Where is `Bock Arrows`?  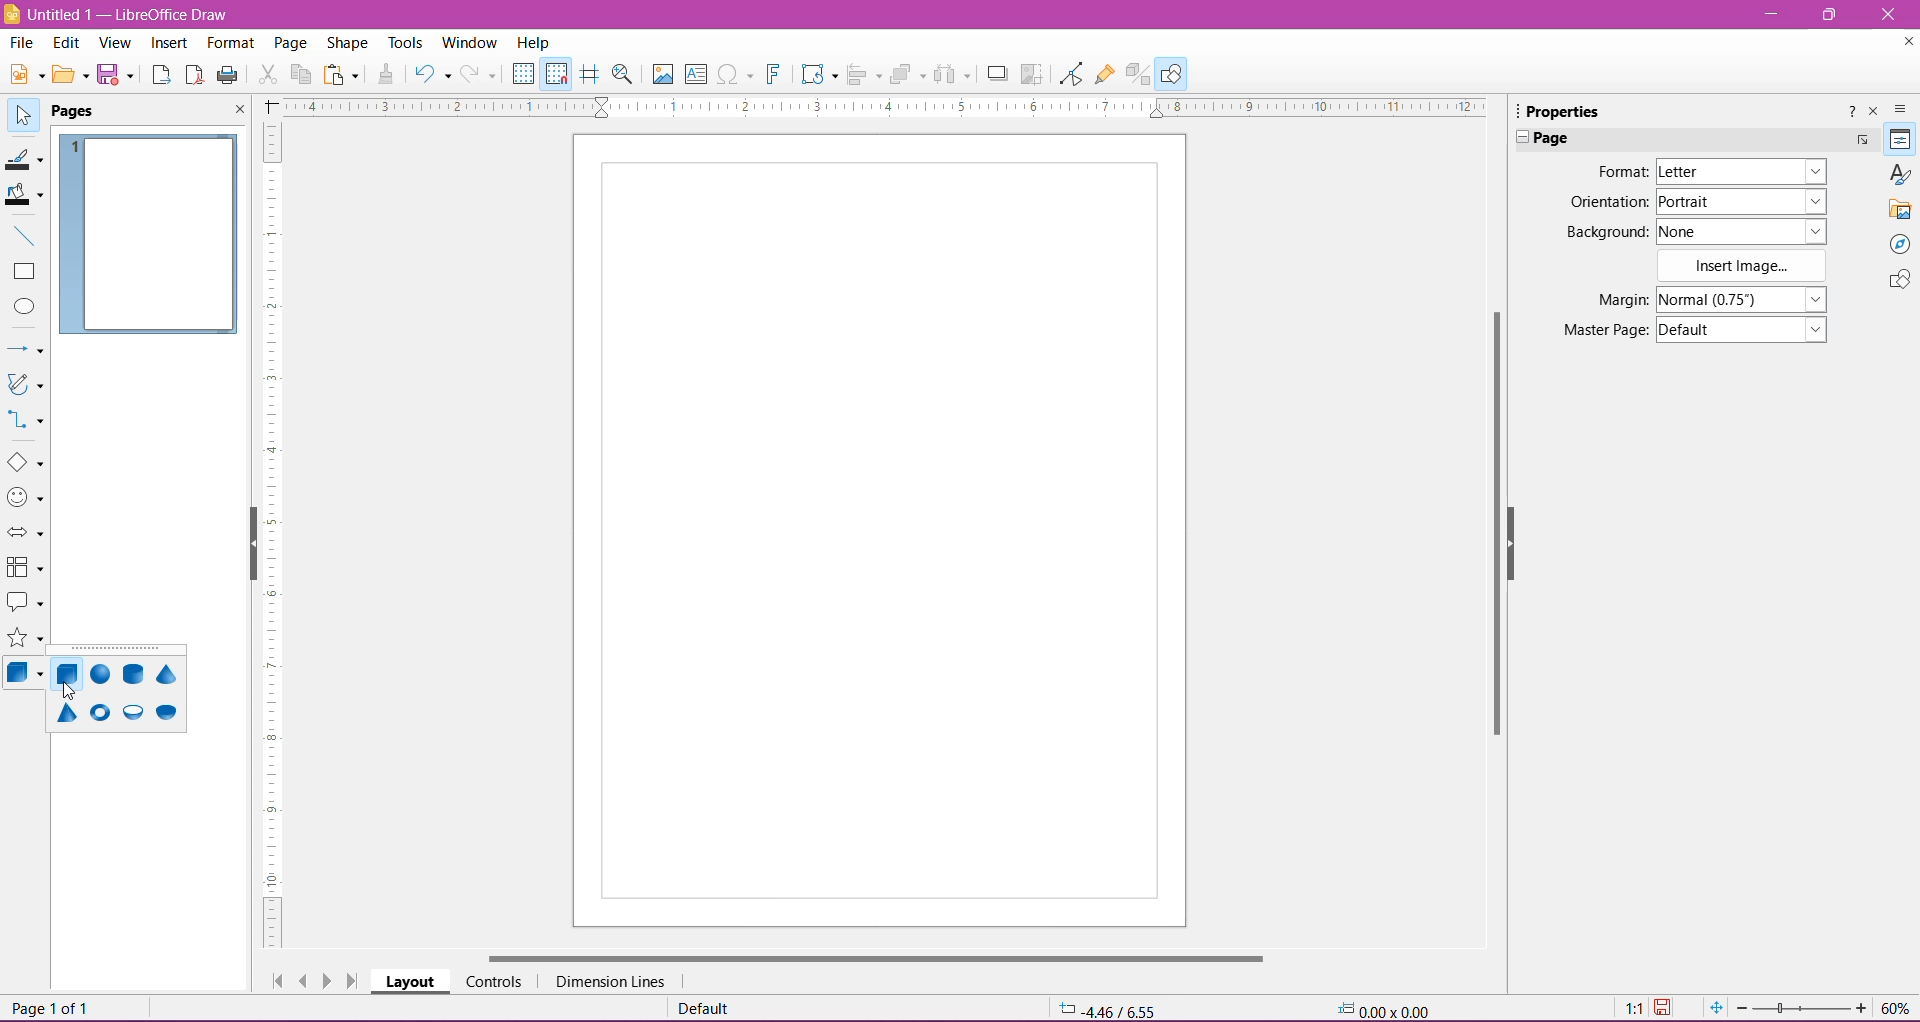 Bock Arrows is located at coordinates (26, 534).